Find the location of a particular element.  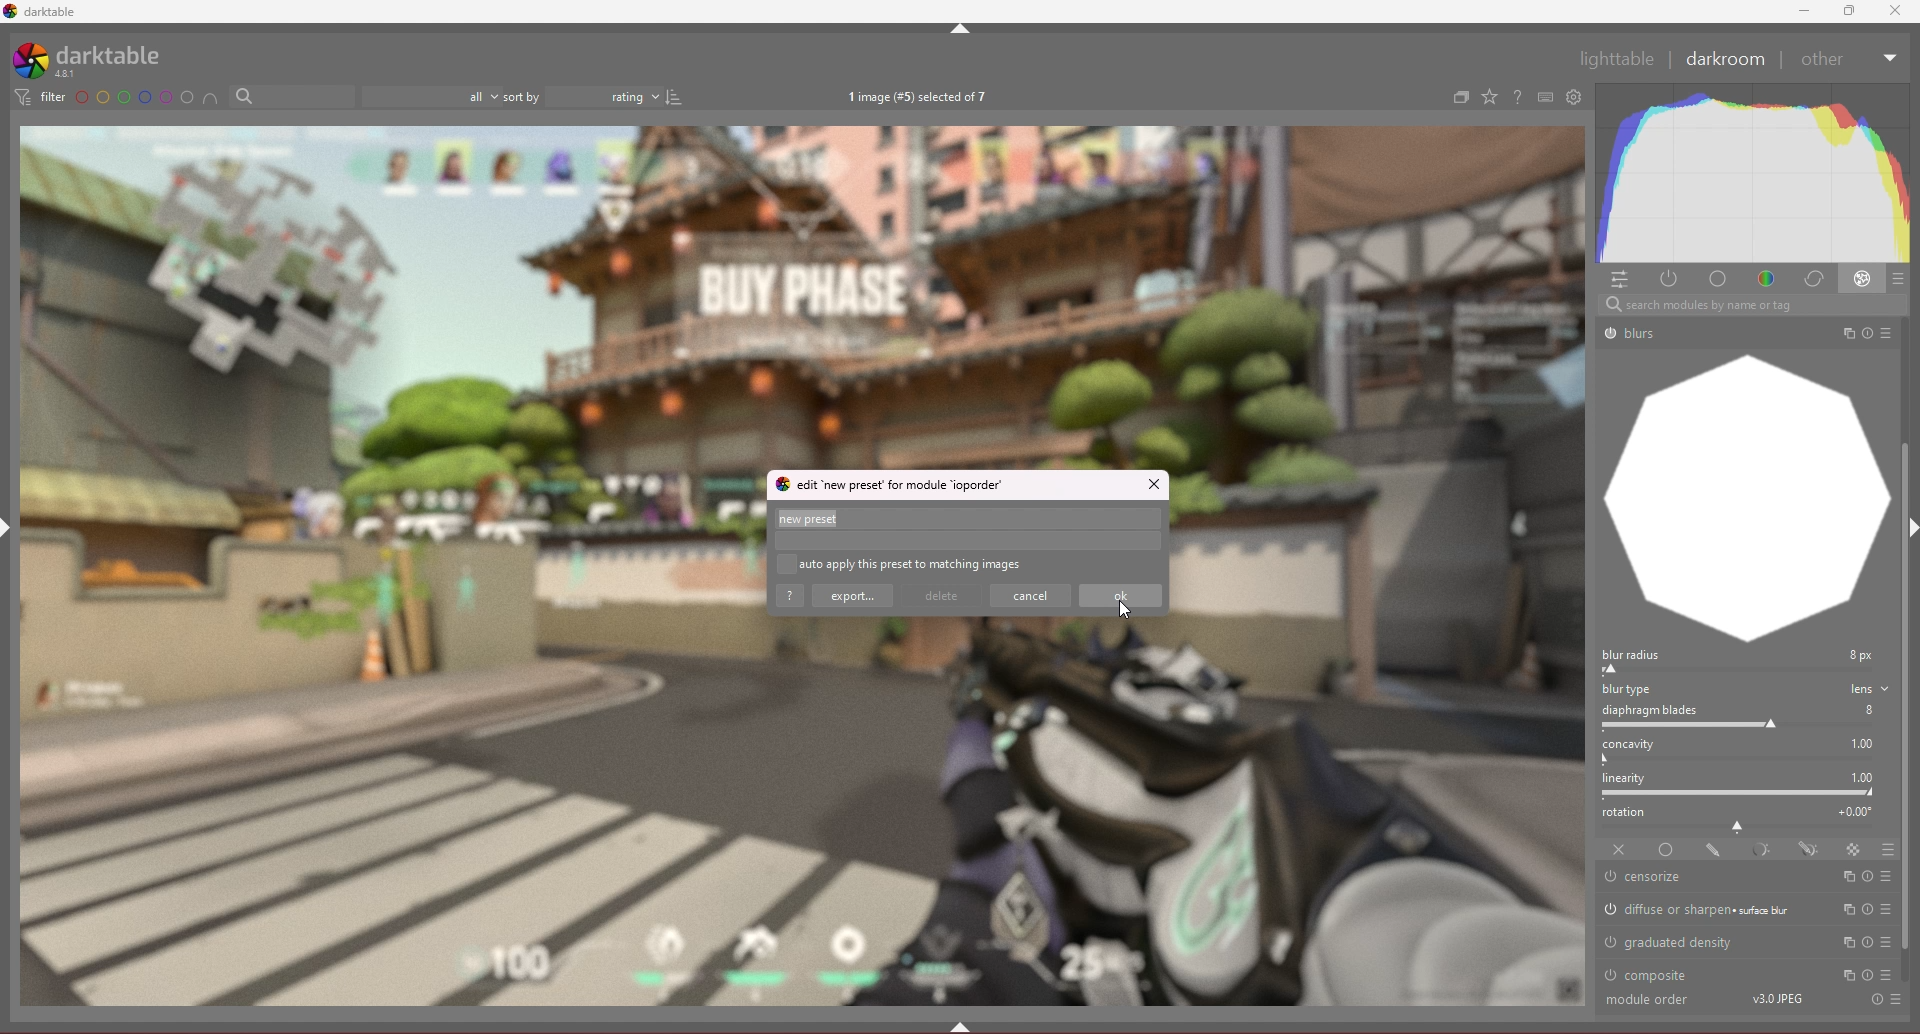

reset is located at coordinates (1869, 876).